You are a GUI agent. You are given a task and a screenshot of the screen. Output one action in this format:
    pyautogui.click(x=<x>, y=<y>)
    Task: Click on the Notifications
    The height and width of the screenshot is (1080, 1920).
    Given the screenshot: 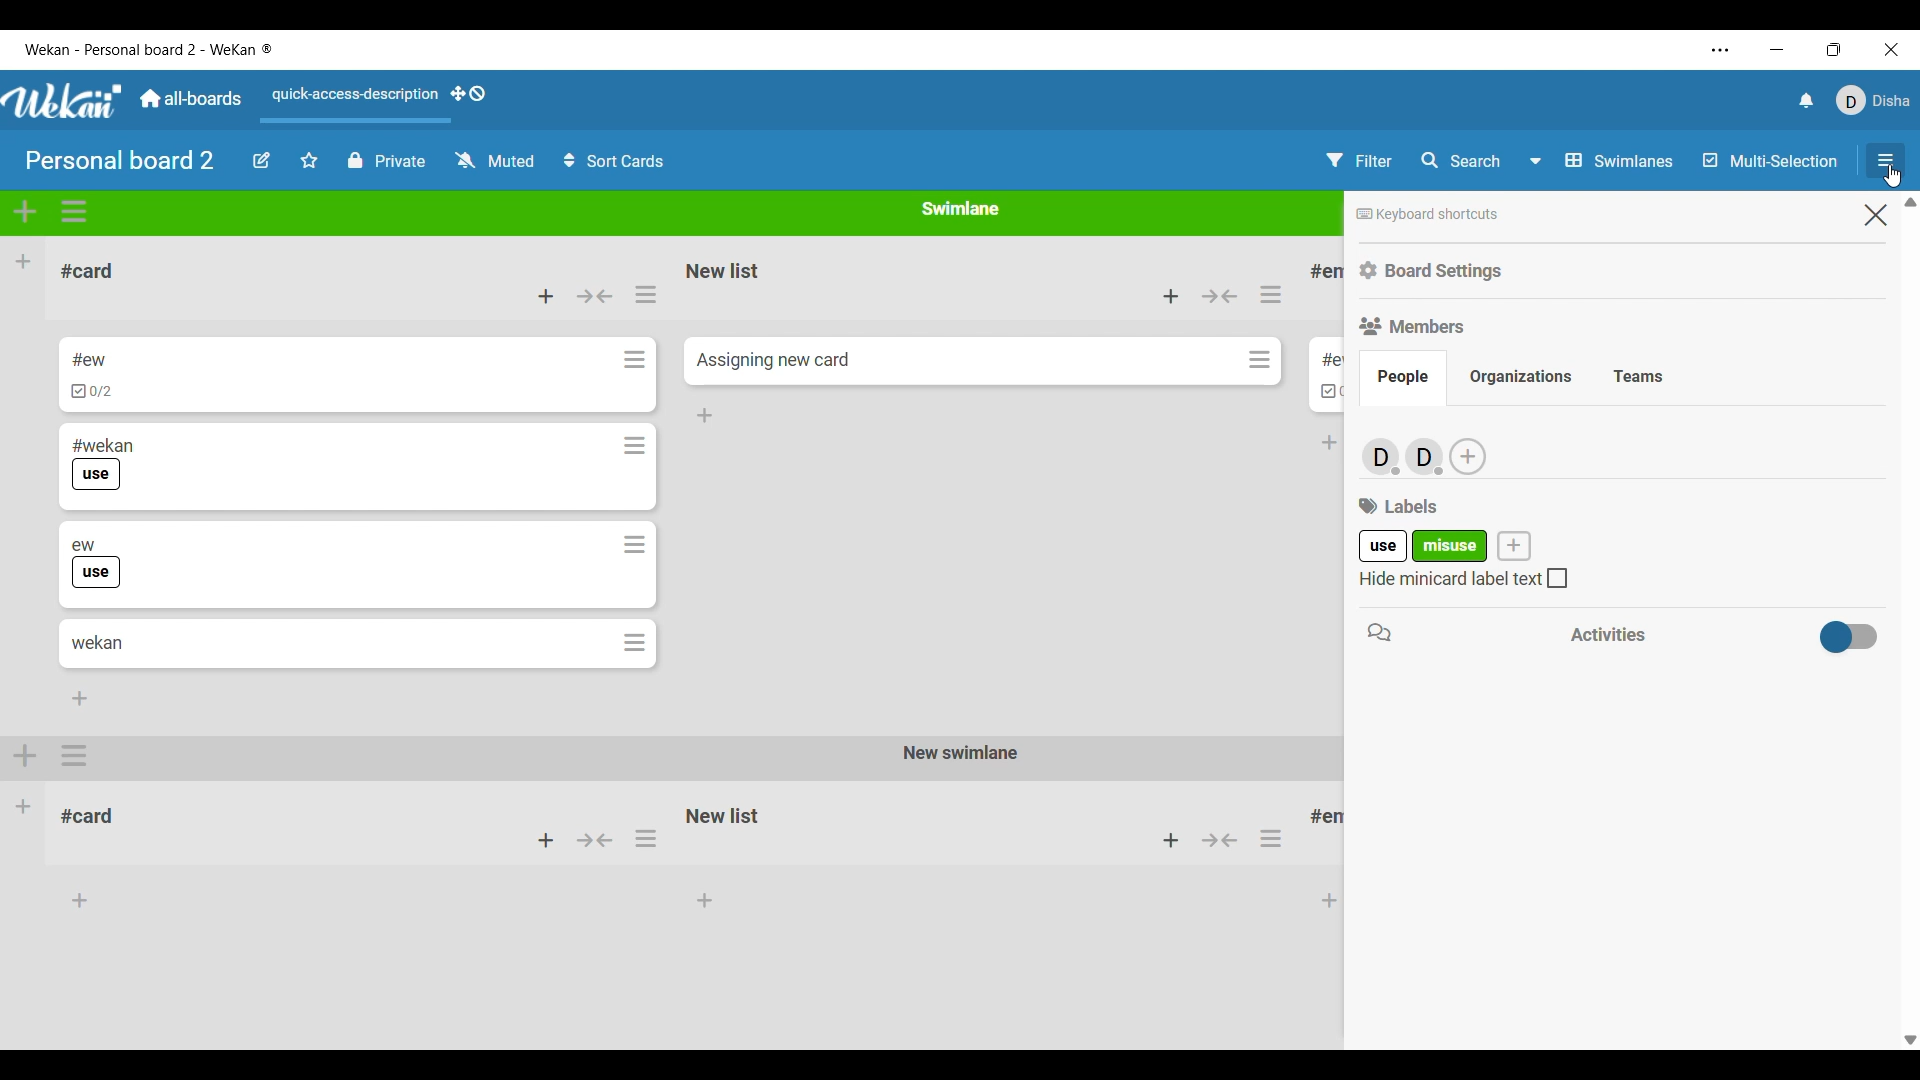 What is the action you would take?
    pyautogui.click(x=1807, y=100)
    